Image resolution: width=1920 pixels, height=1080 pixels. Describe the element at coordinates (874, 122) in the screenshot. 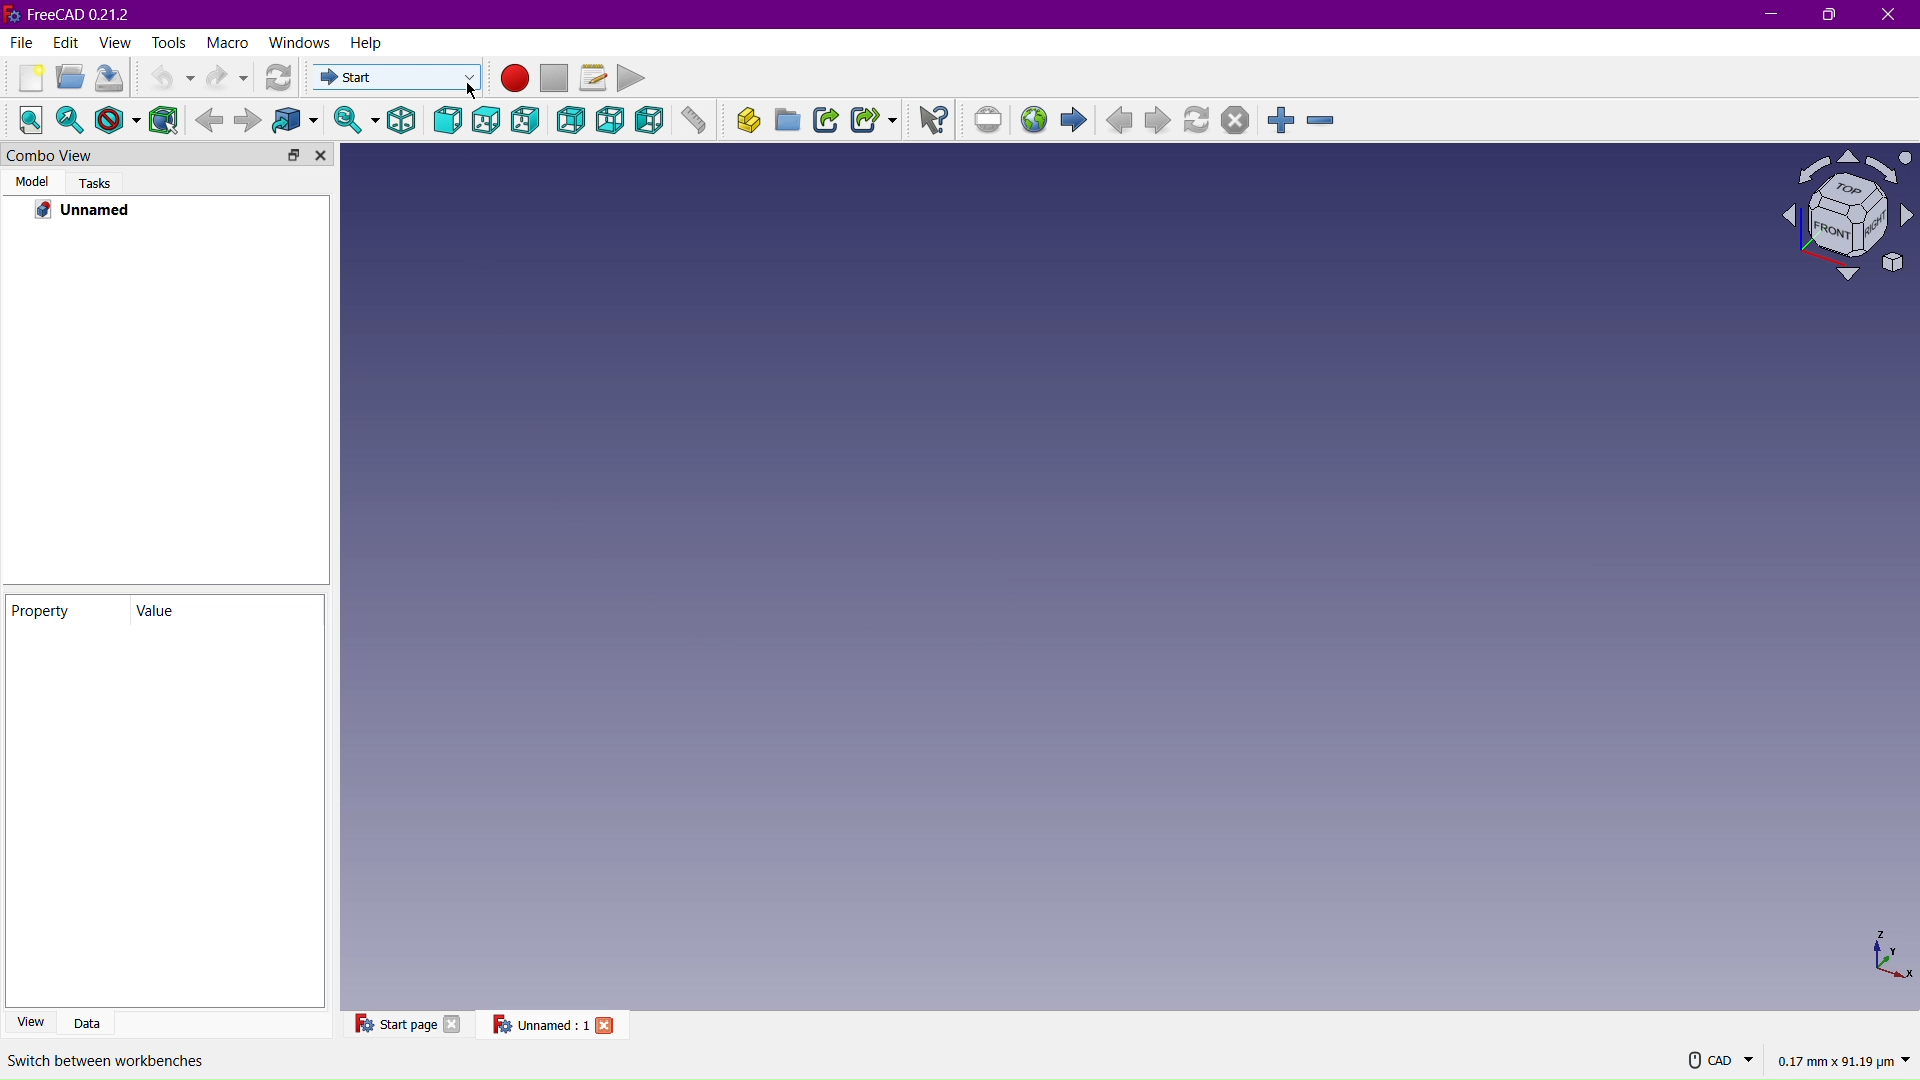

I see `Sublink` at that location.